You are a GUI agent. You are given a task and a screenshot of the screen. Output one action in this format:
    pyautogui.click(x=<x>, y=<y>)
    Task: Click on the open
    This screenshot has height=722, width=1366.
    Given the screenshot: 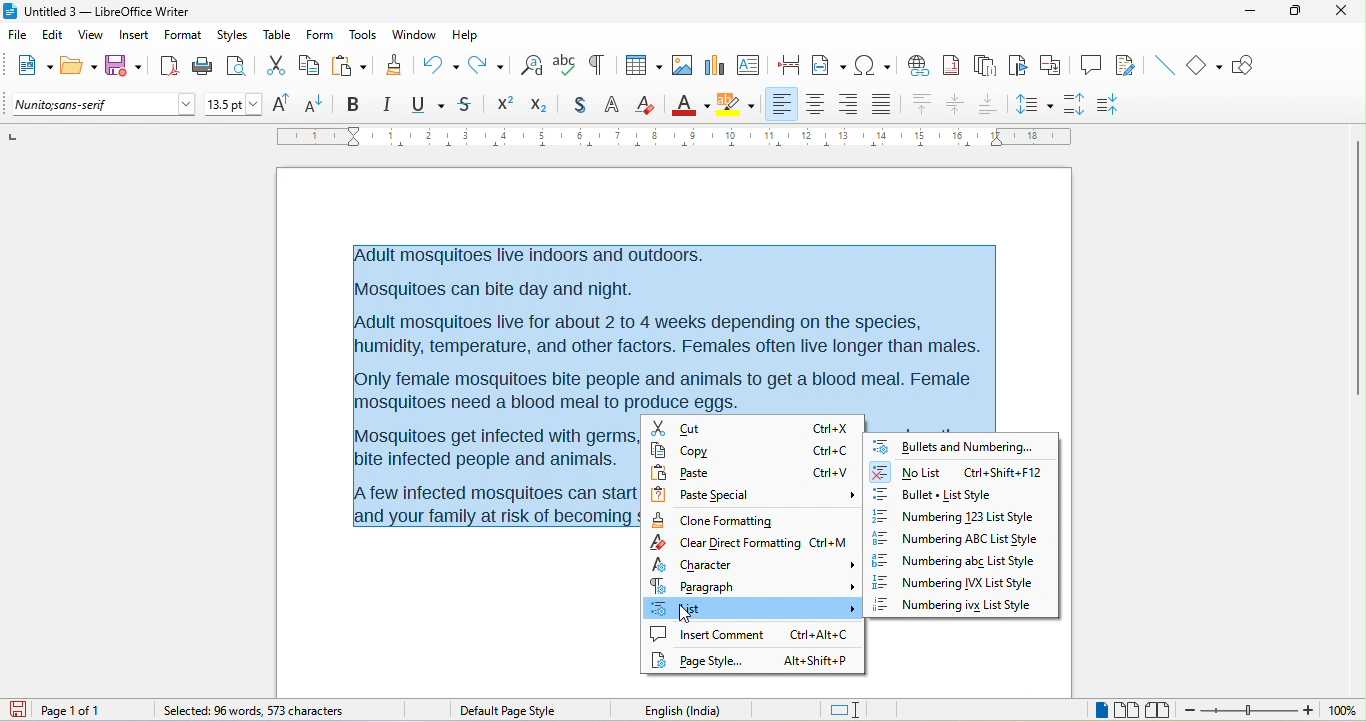 What is the action you would take?
    pyautogui.click(x=79, y=67)
    